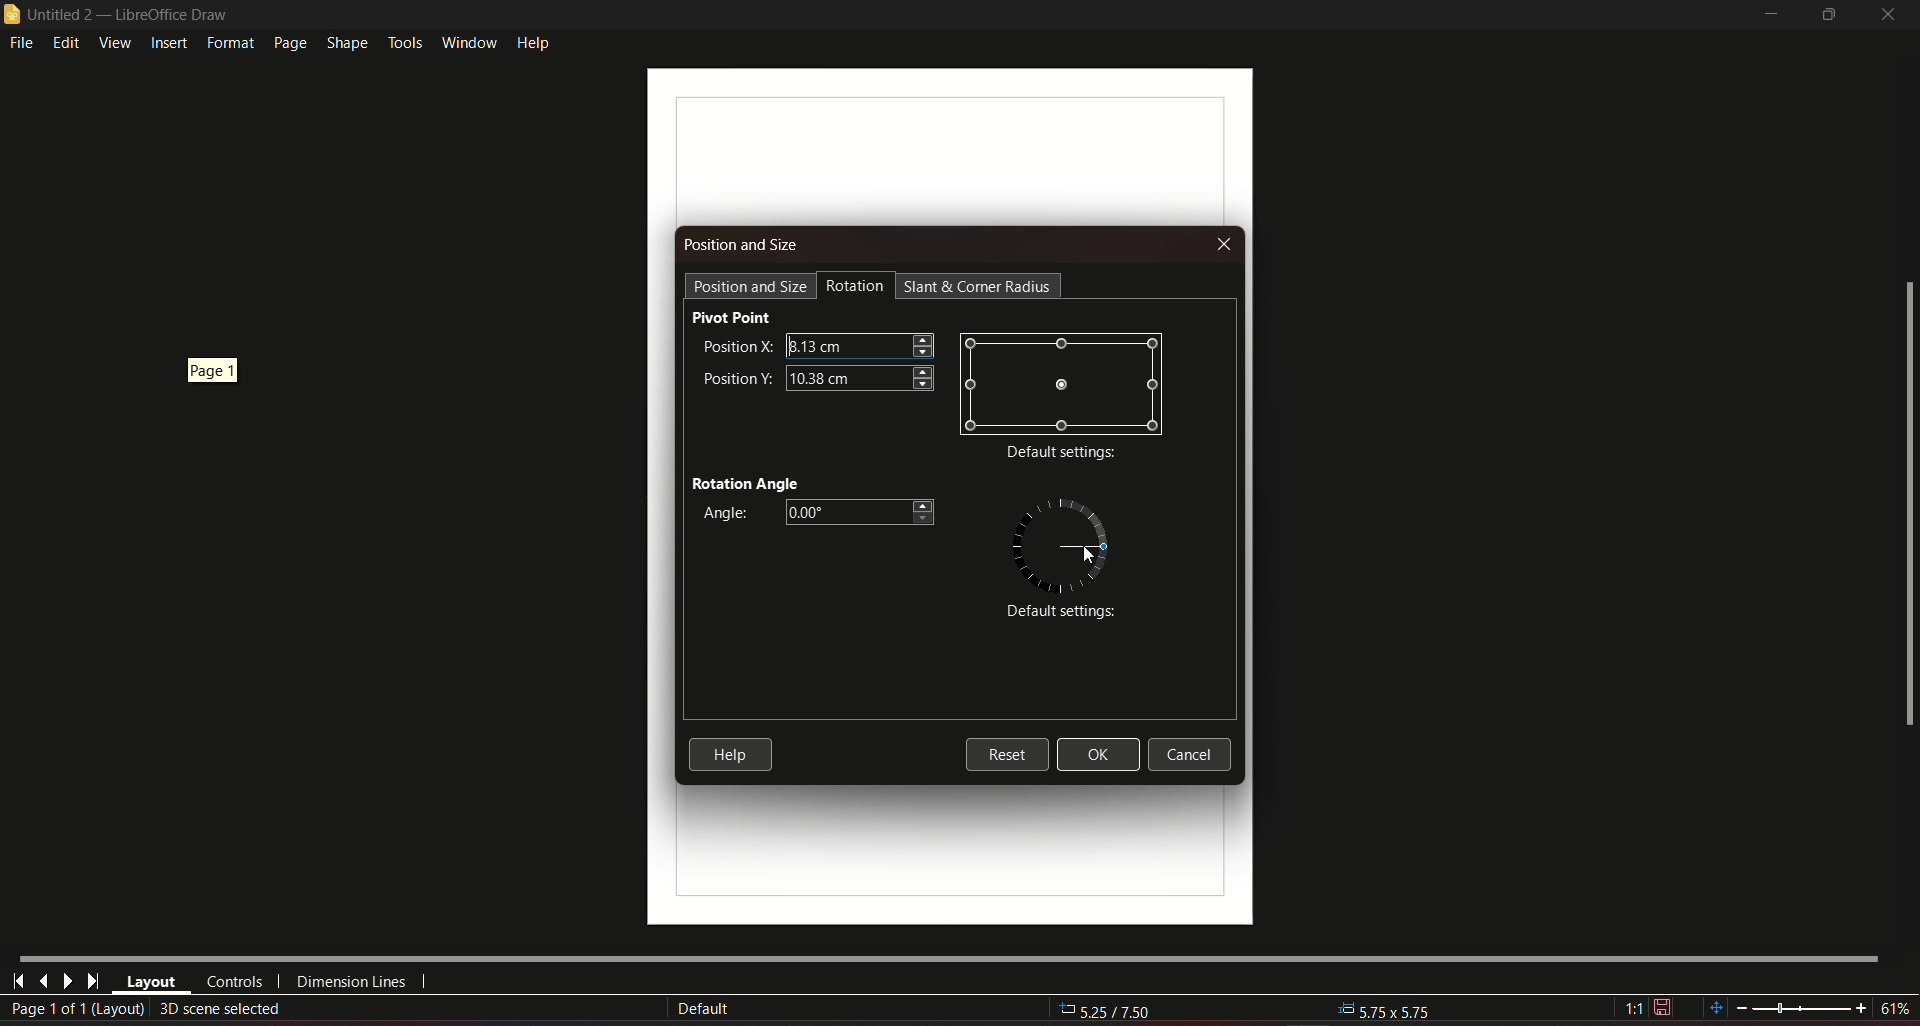 The image size is (1920, 1026). I want to click on Help, so click(730, 754).